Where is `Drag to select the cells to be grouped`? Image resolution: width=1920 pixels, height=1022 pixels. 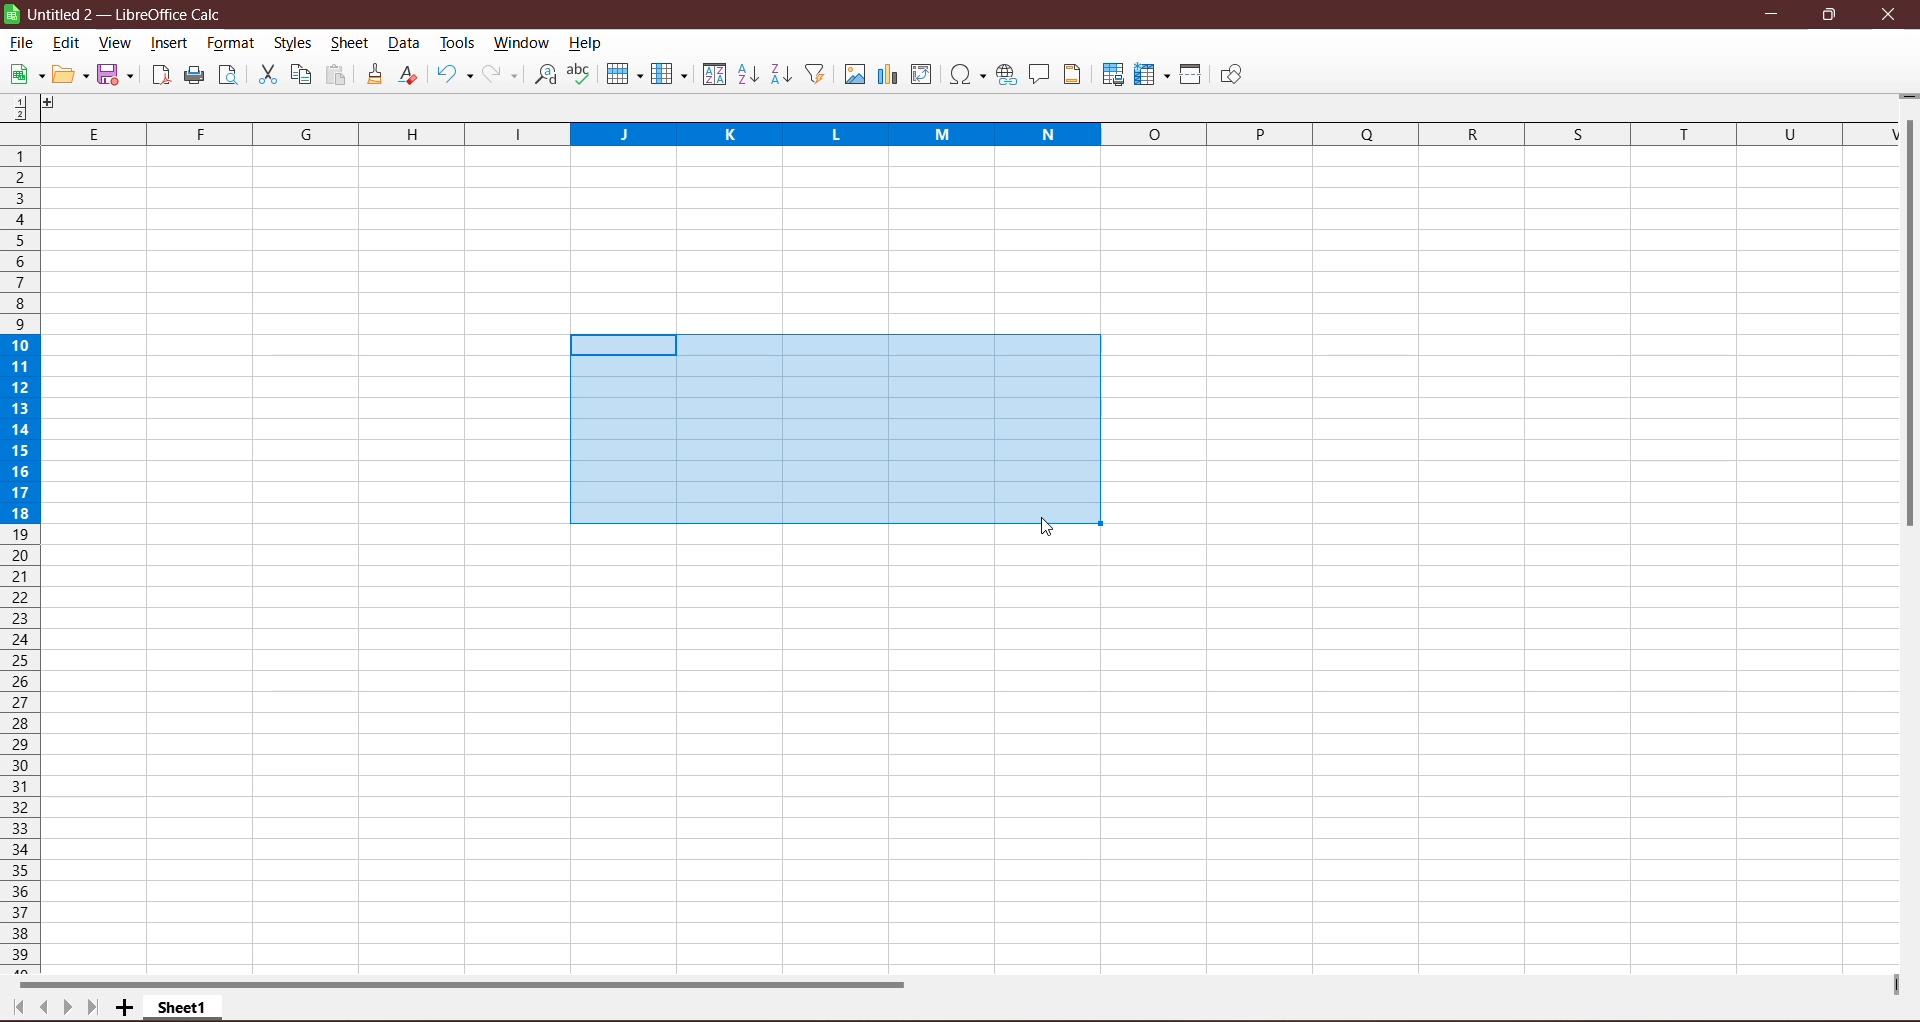
Drag to select the cells to be grouped is located at coordinates (835, 431).